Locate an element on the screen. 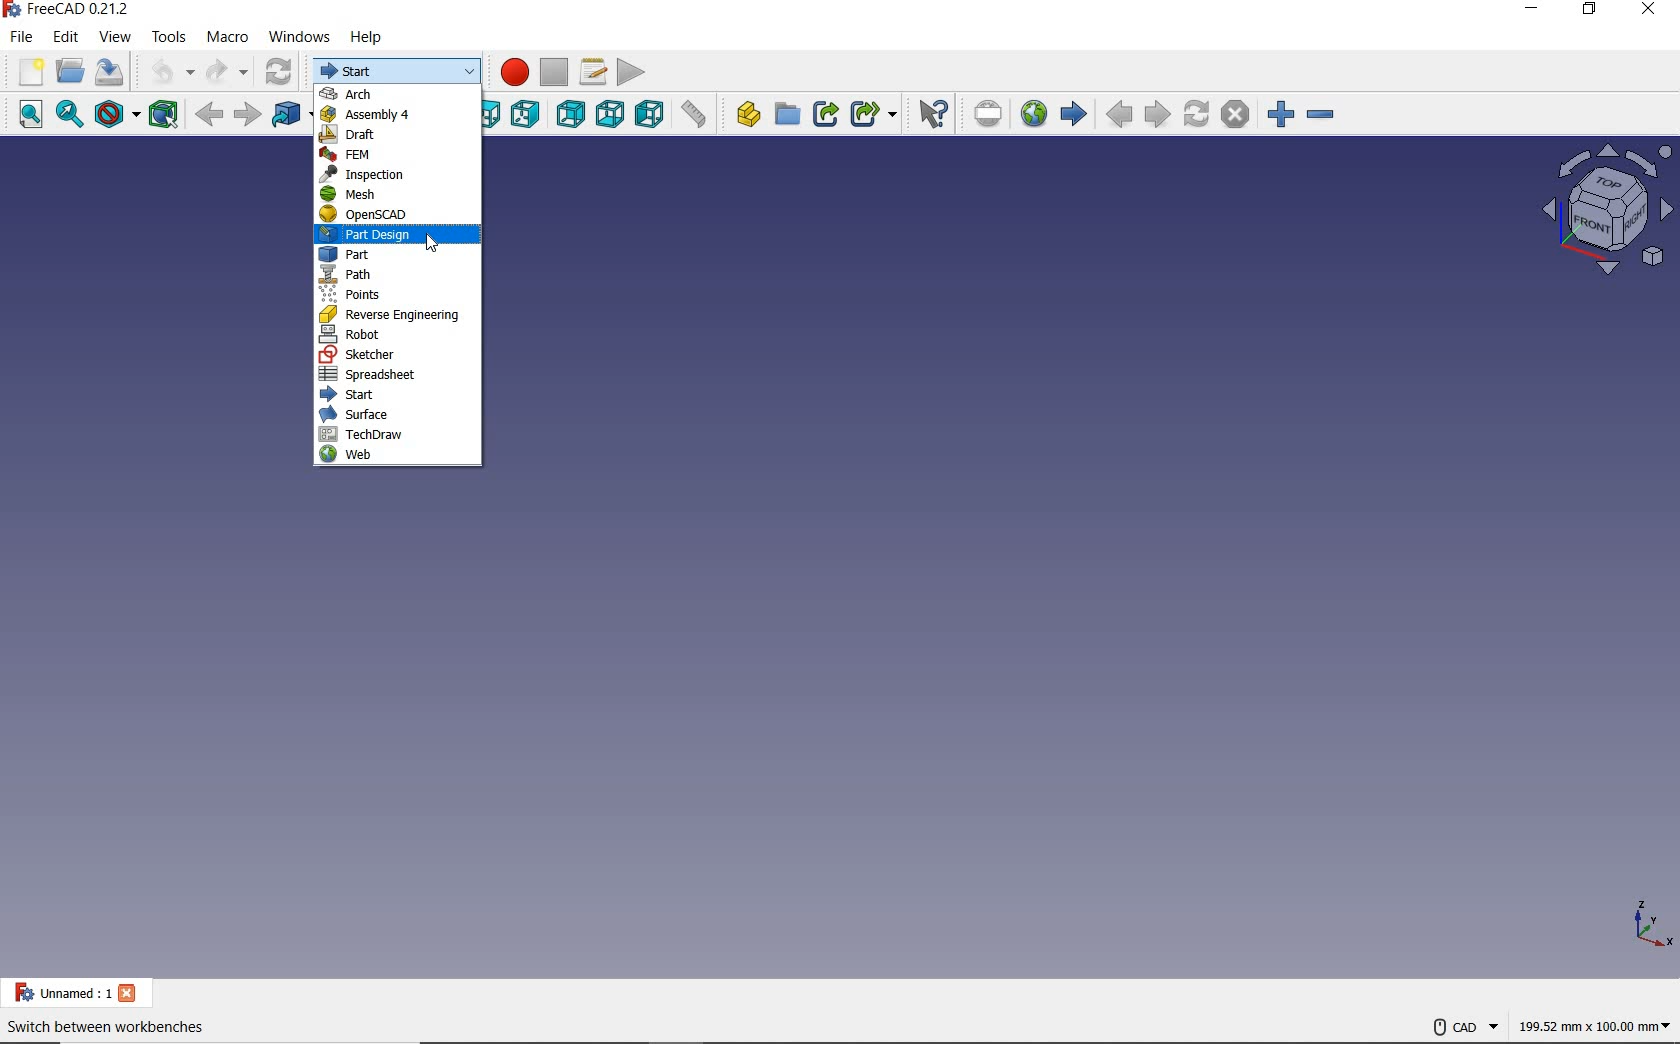  CREATE PART is located at coordinates (743, 113).